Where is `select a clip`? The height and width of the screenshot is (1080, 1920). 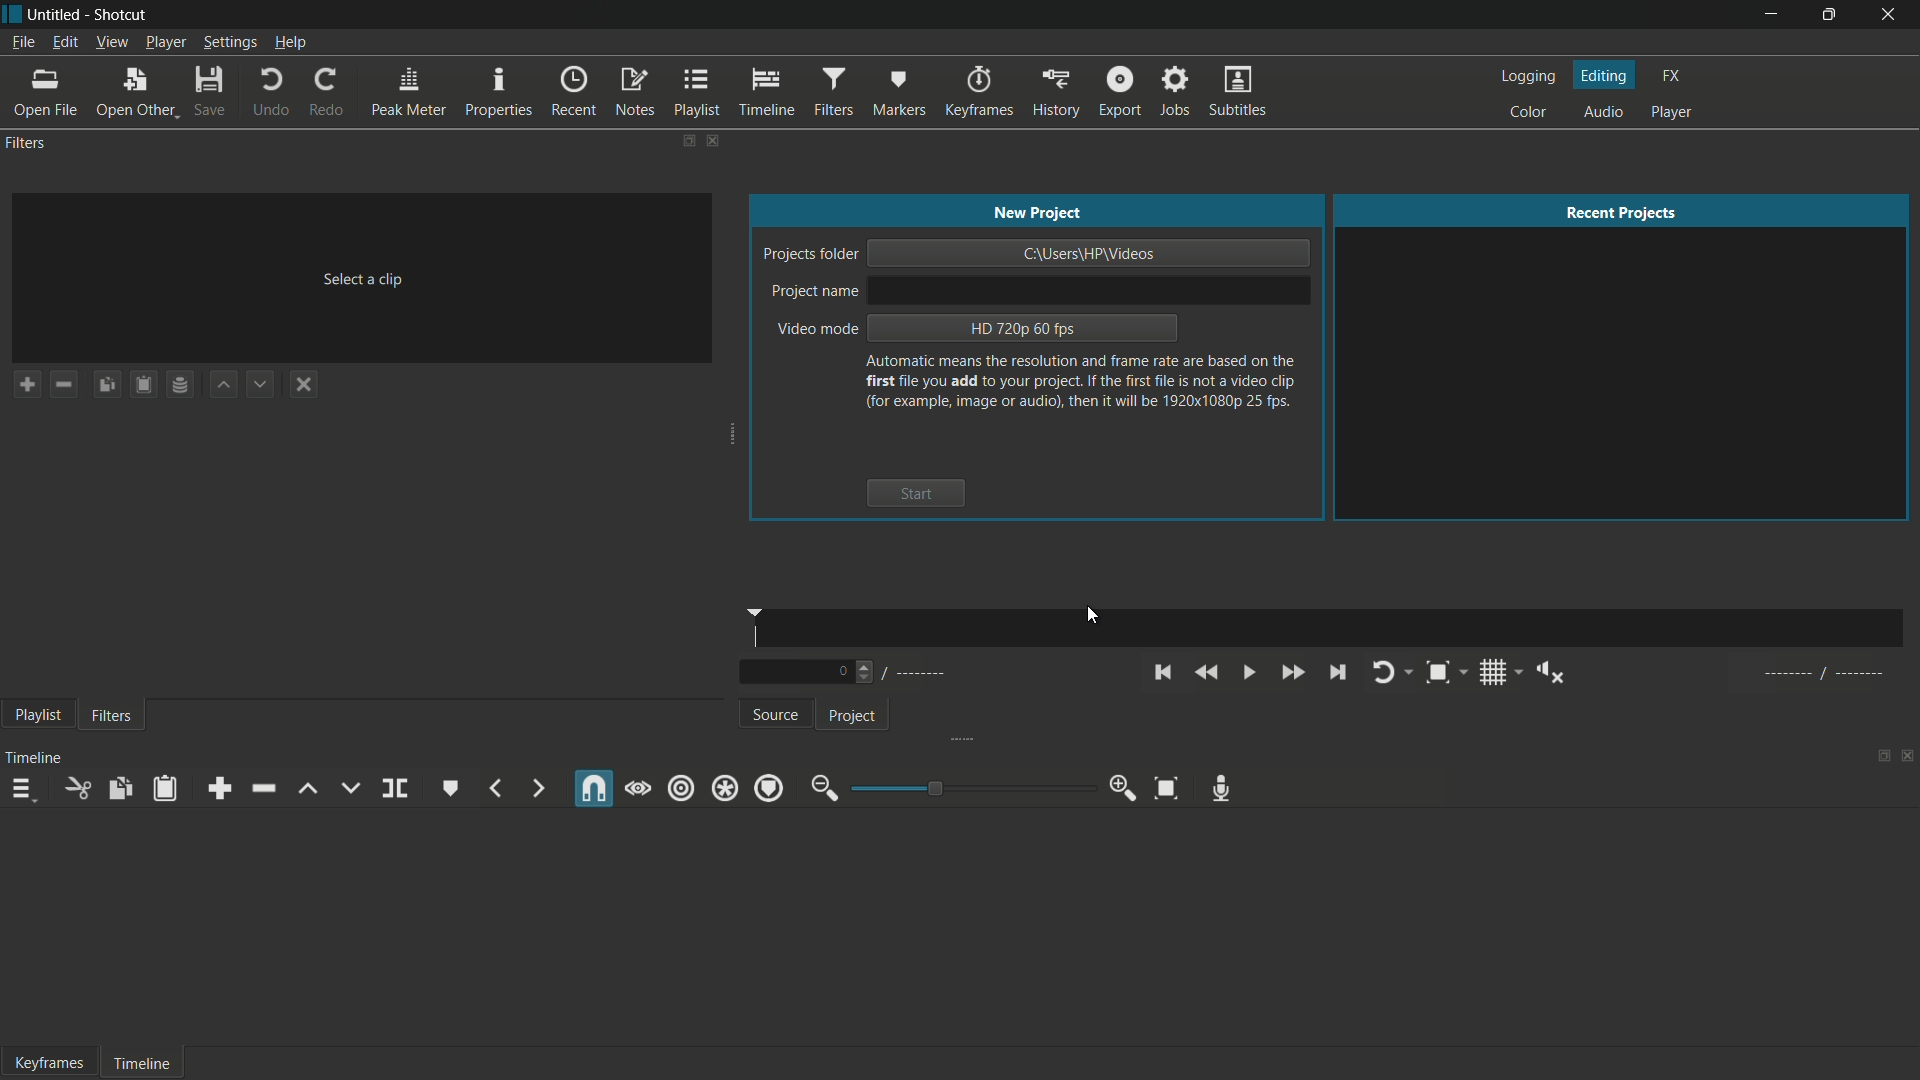 select a clip is located at coordinates (363, 280).